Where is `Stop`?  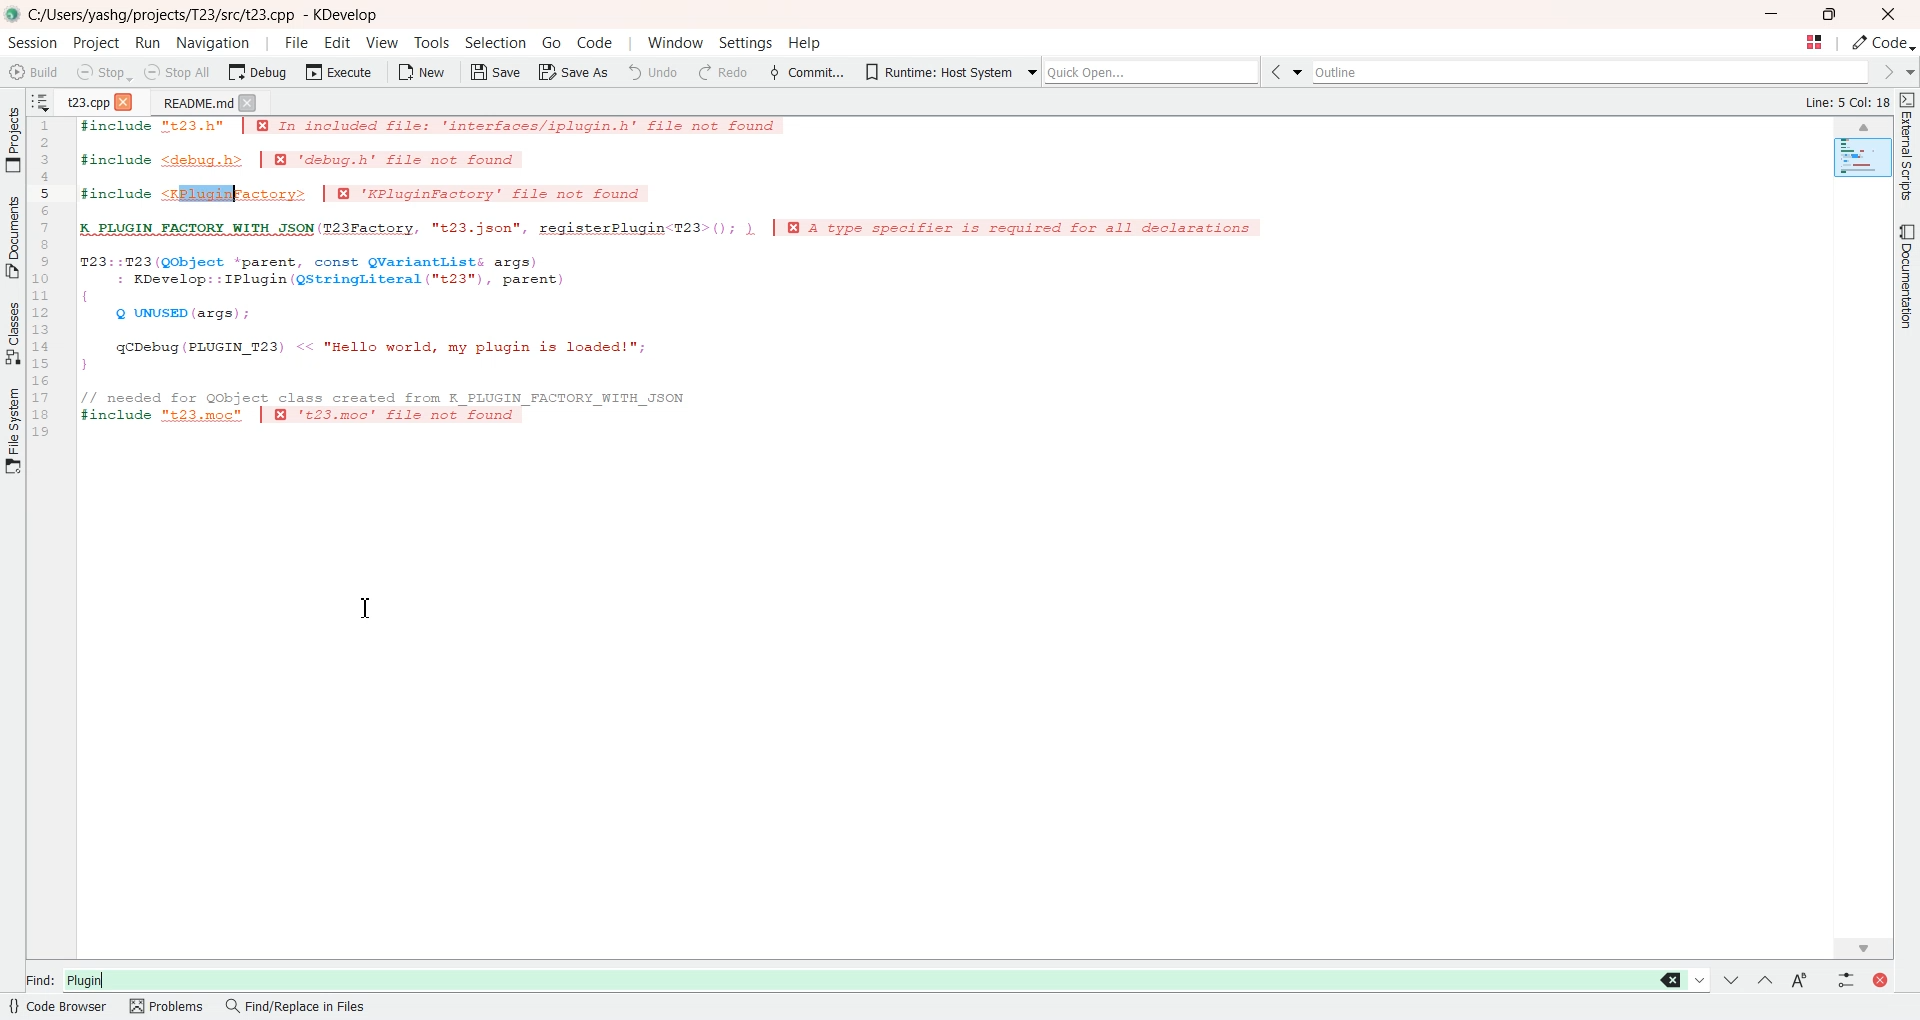 Stop is located at coordinates (103, 72).